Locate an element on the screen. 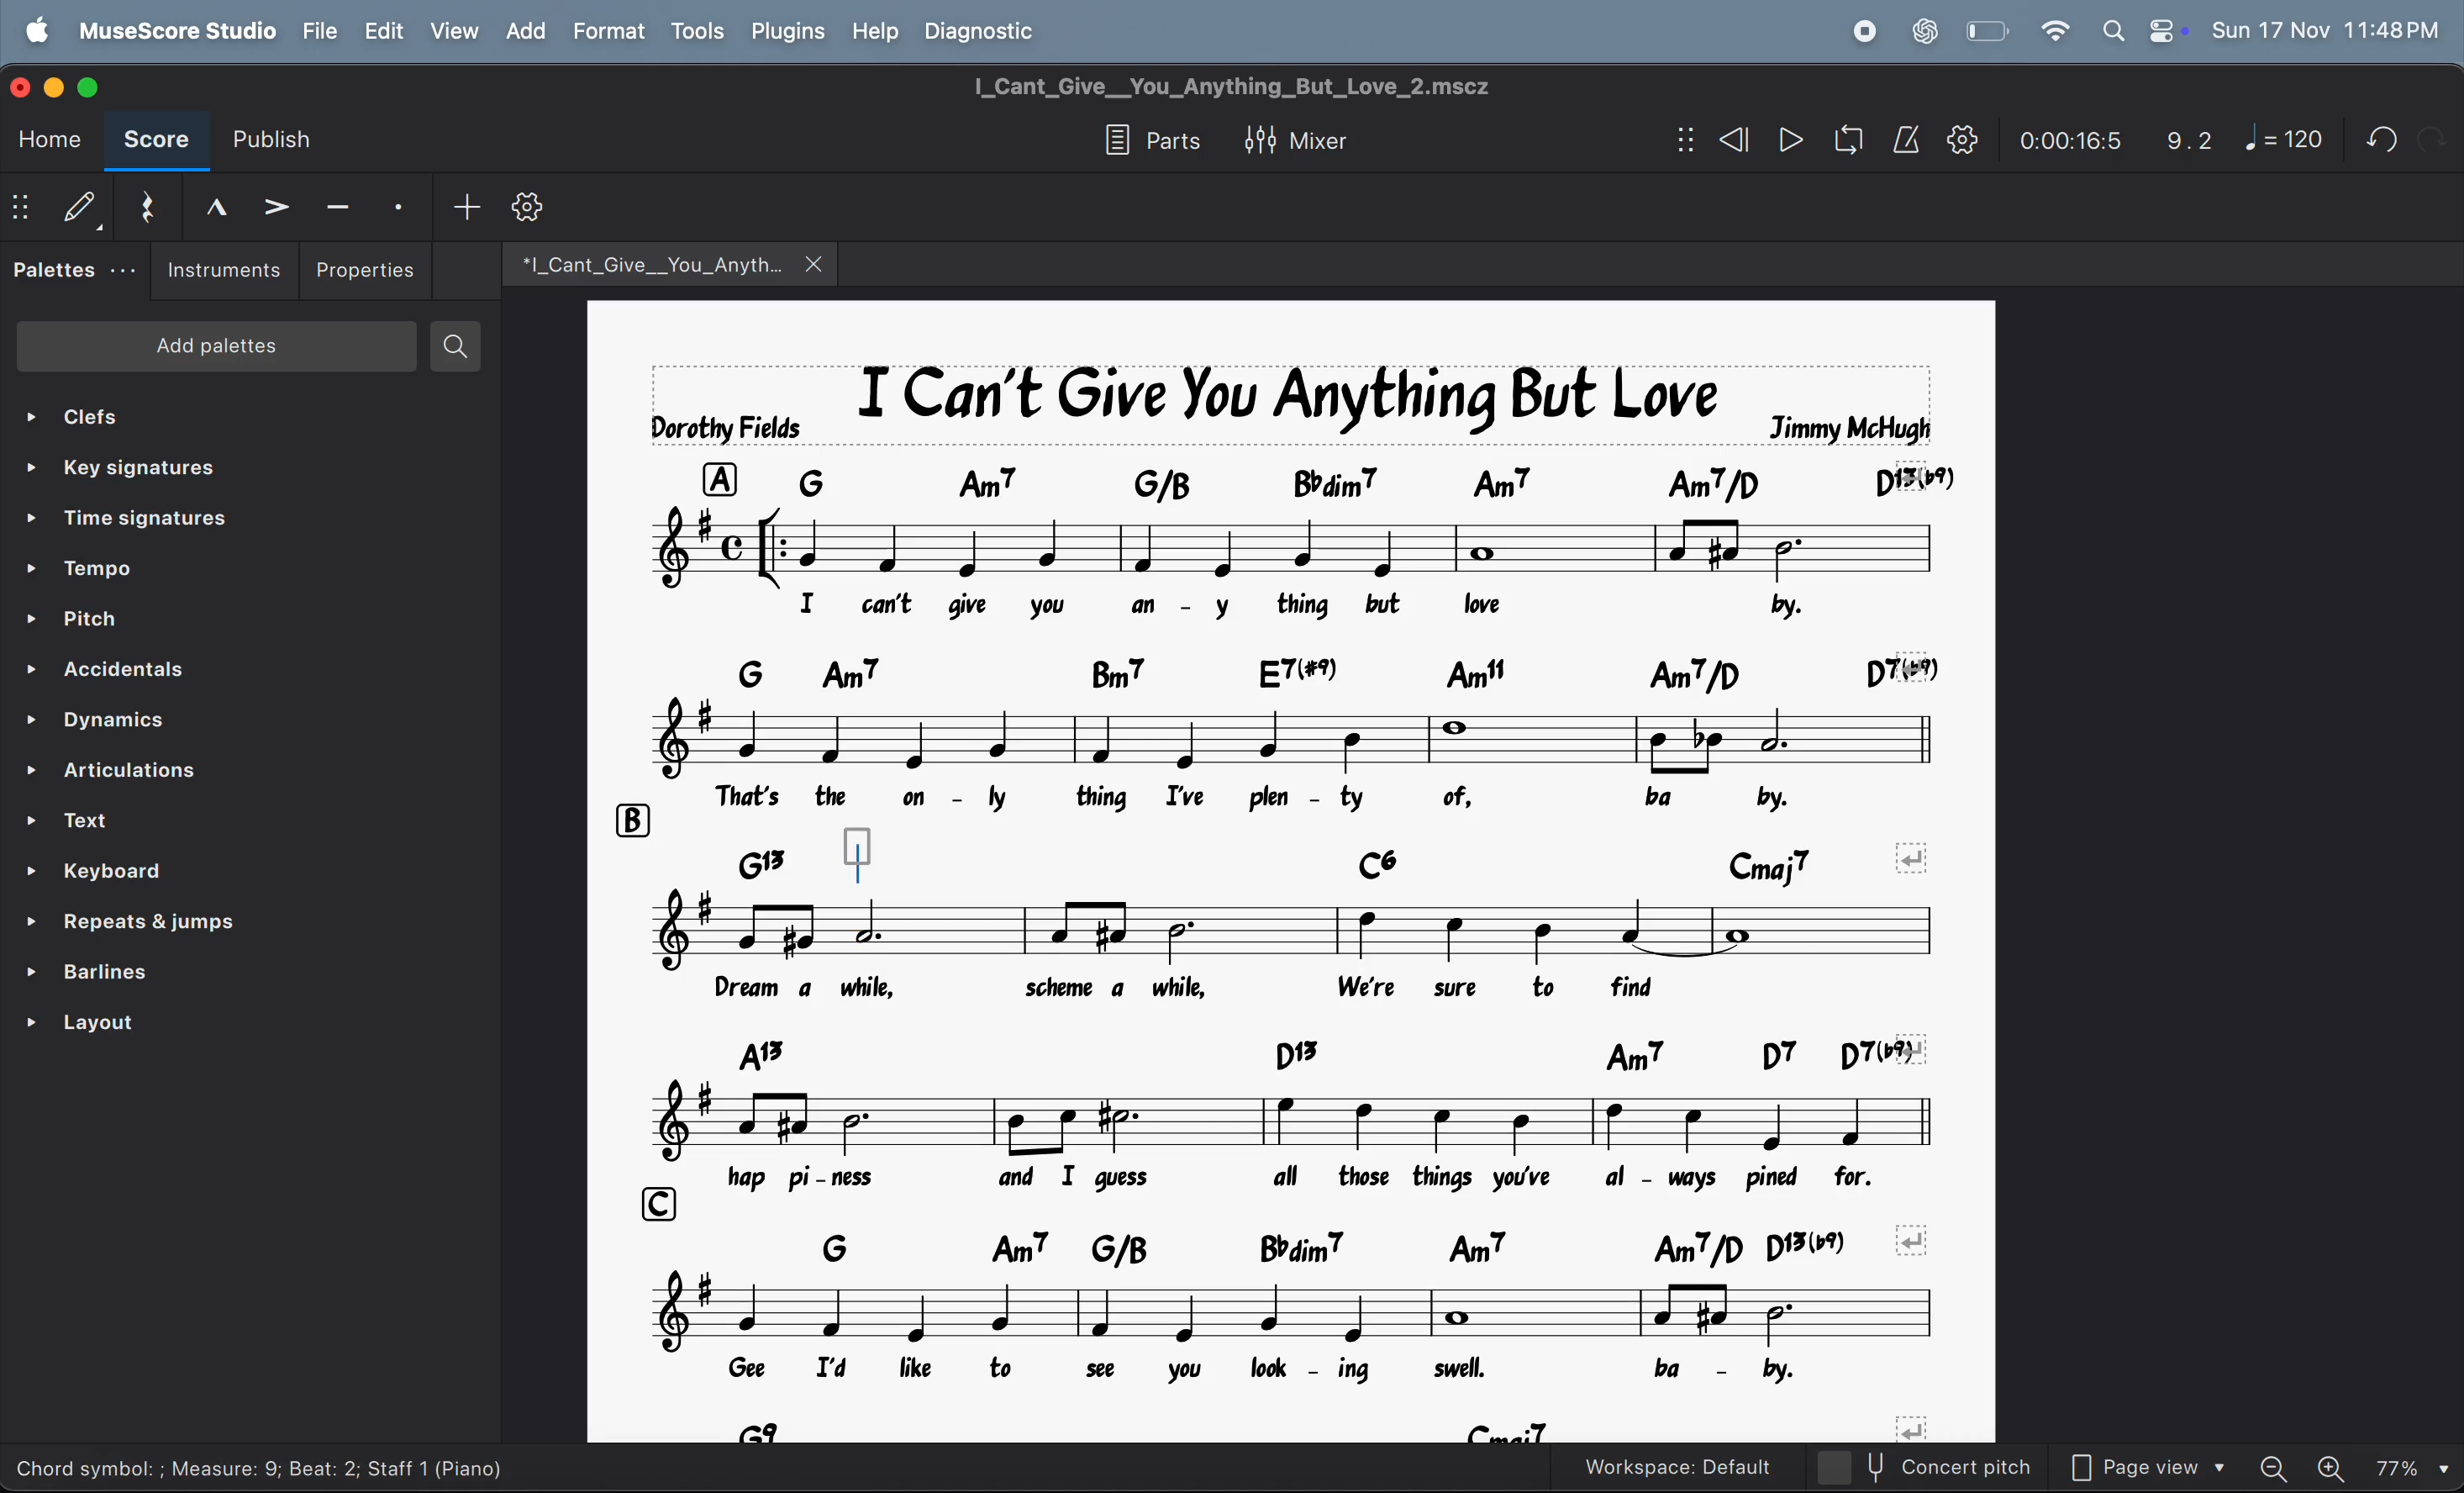 The height and width of the screenshot is (1493, 2464). add is located at coordinates (470, 206).